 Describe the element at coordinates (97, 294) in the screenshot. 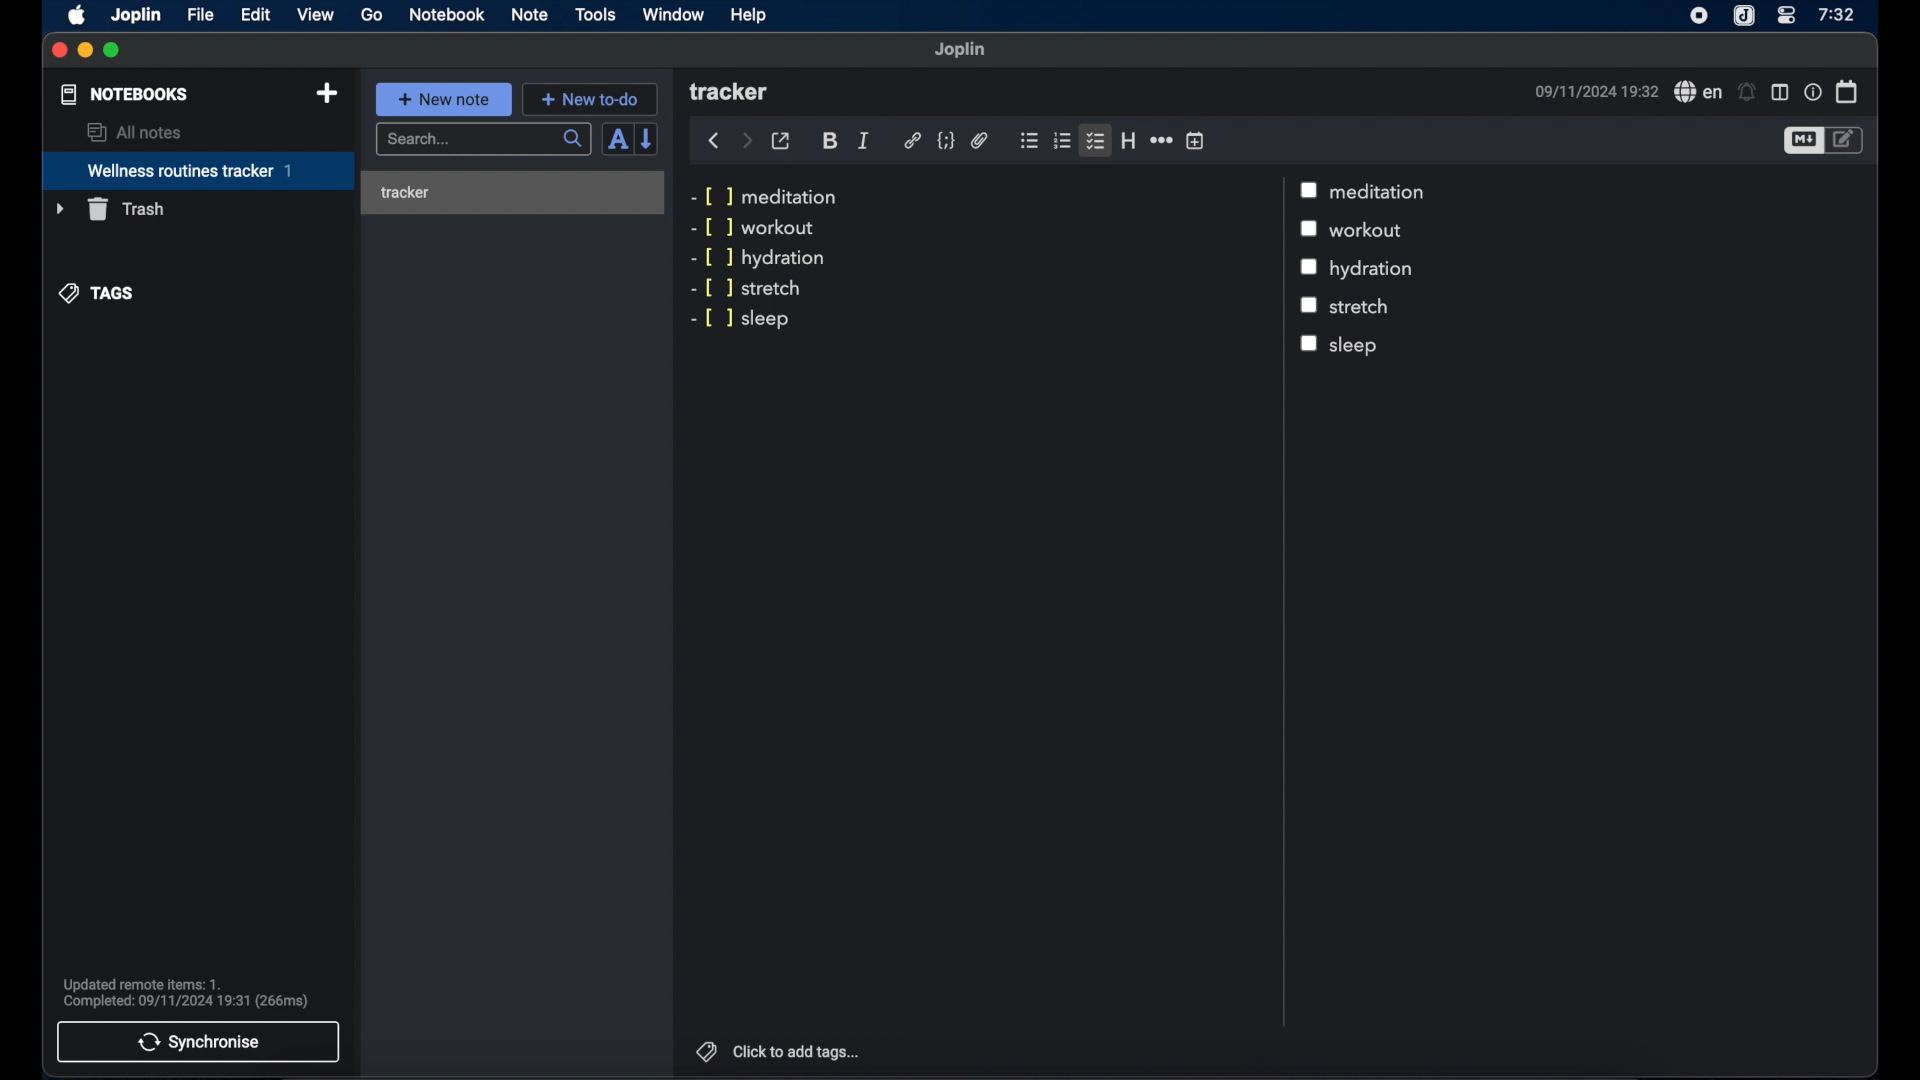

I see `tags` at that location.